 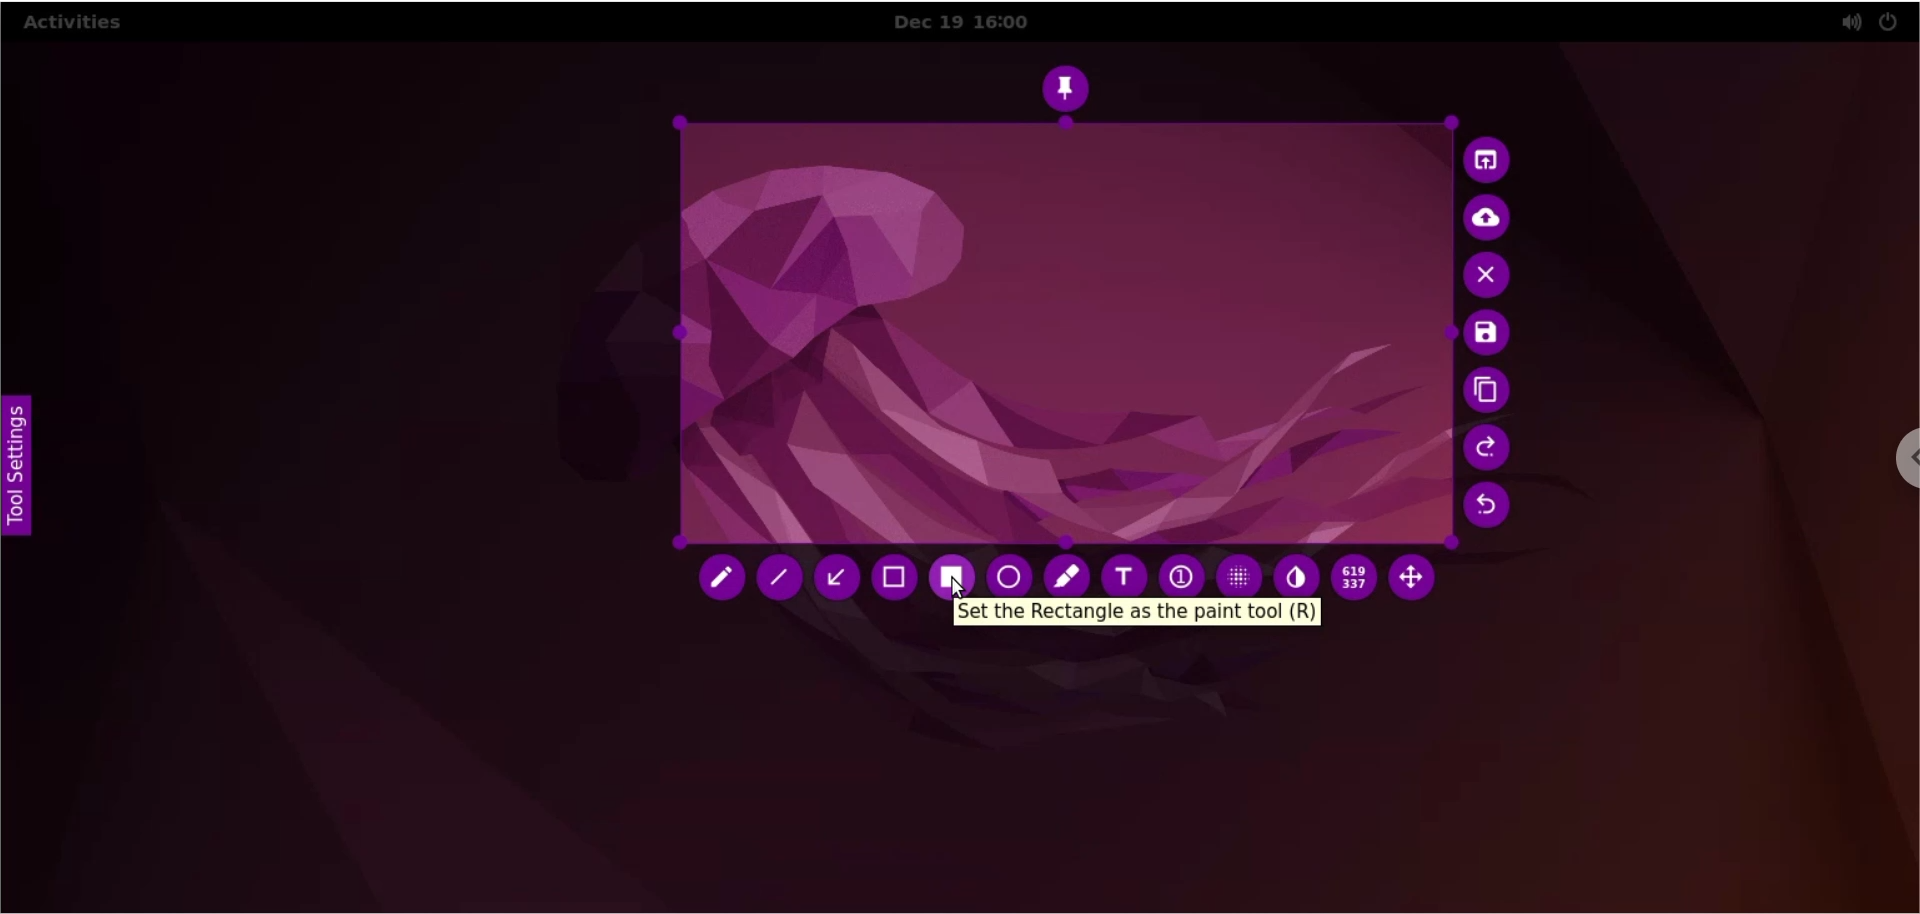 I want to click on line tool, so click(x=784, y=580).